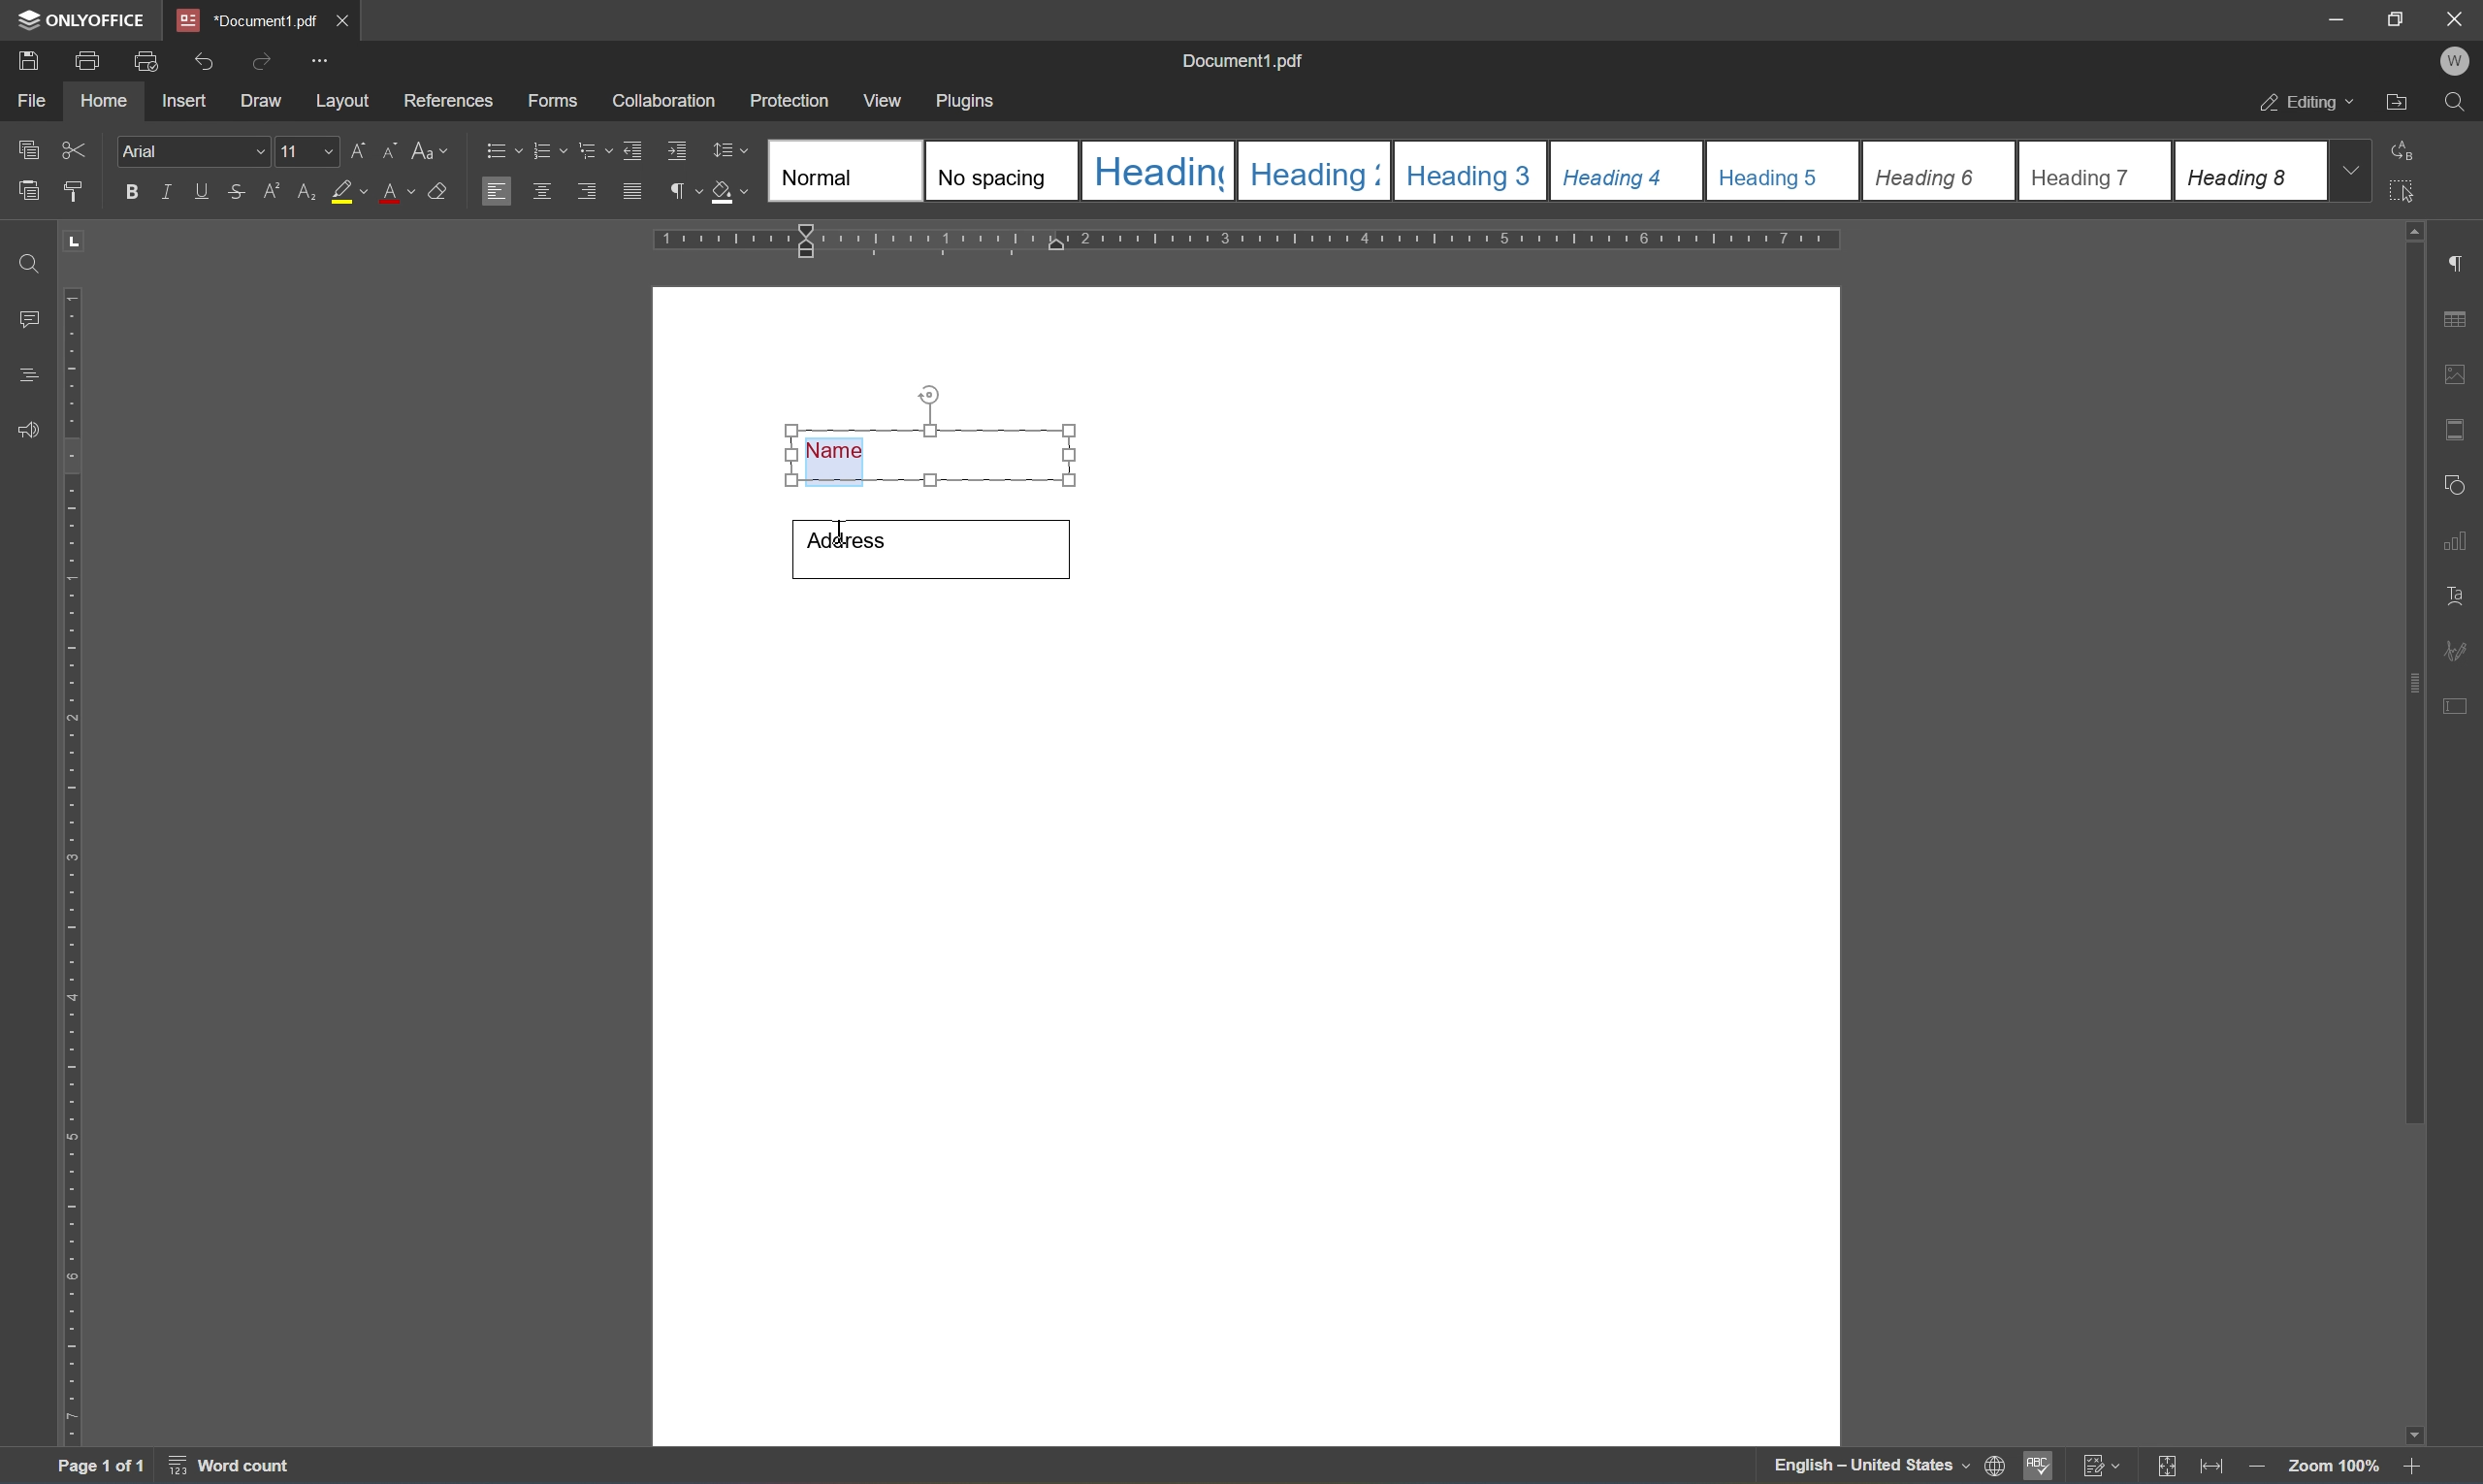 The height and width of the screenshot is (1484, 2483). I want to click on text cursor, so click(839, 538).